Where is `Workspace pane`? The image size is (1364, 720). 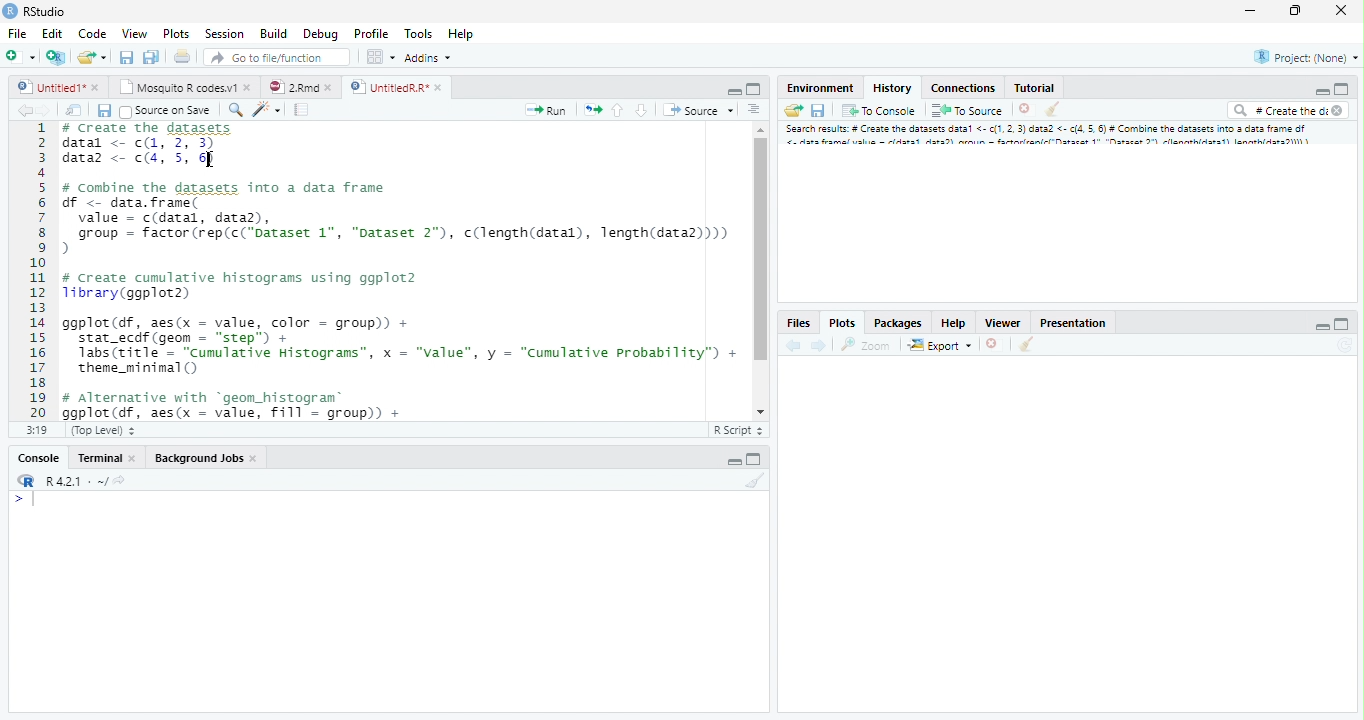
Workspace pane is located at coordinates (381, 58).